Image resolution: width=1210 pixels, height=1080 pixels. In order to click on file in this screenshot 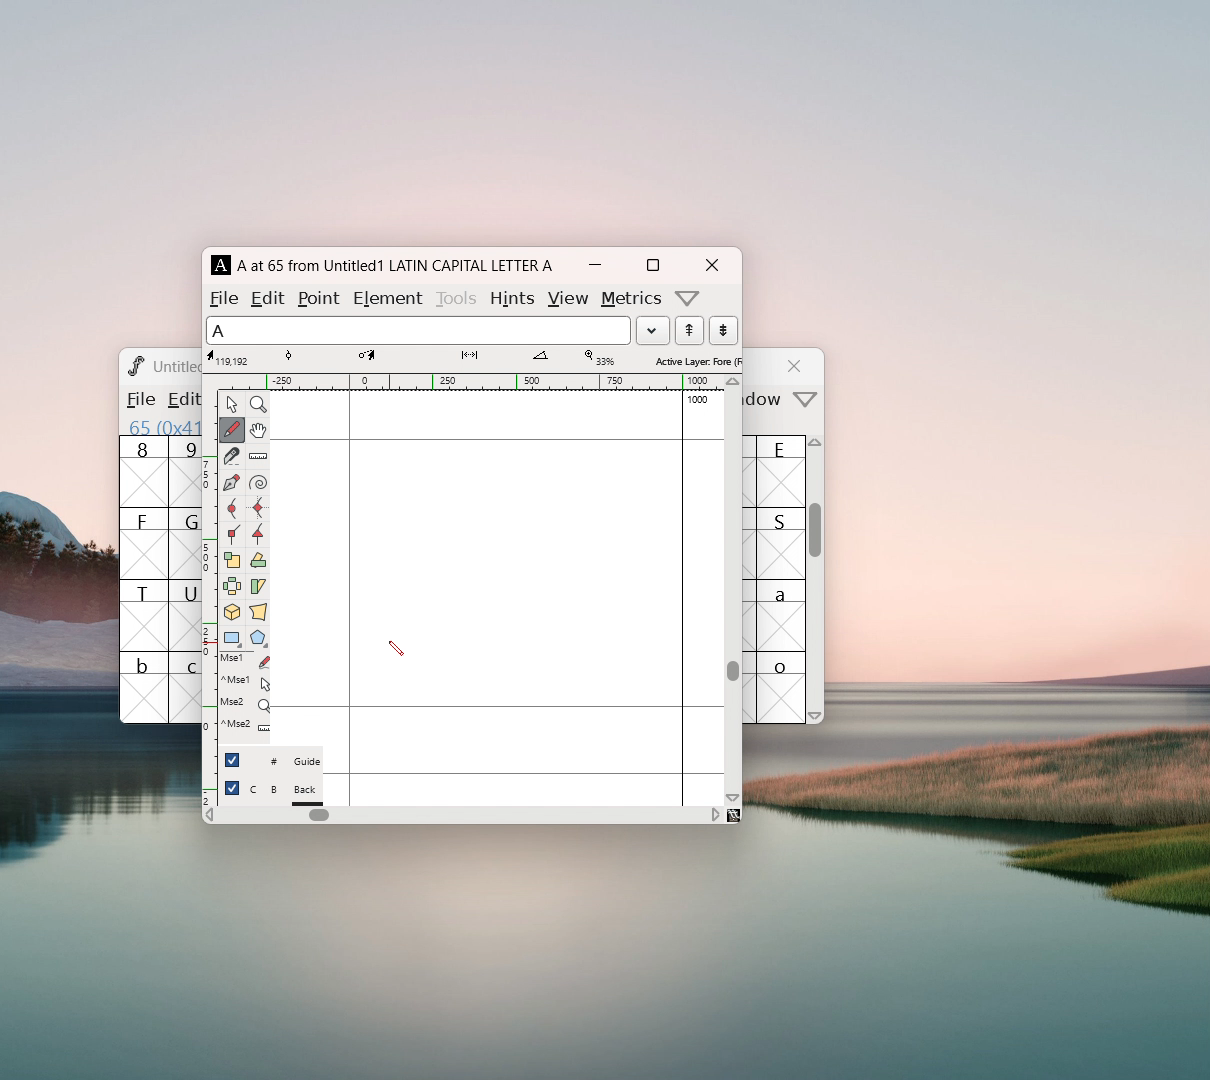, I will do `click(224, 298)`.